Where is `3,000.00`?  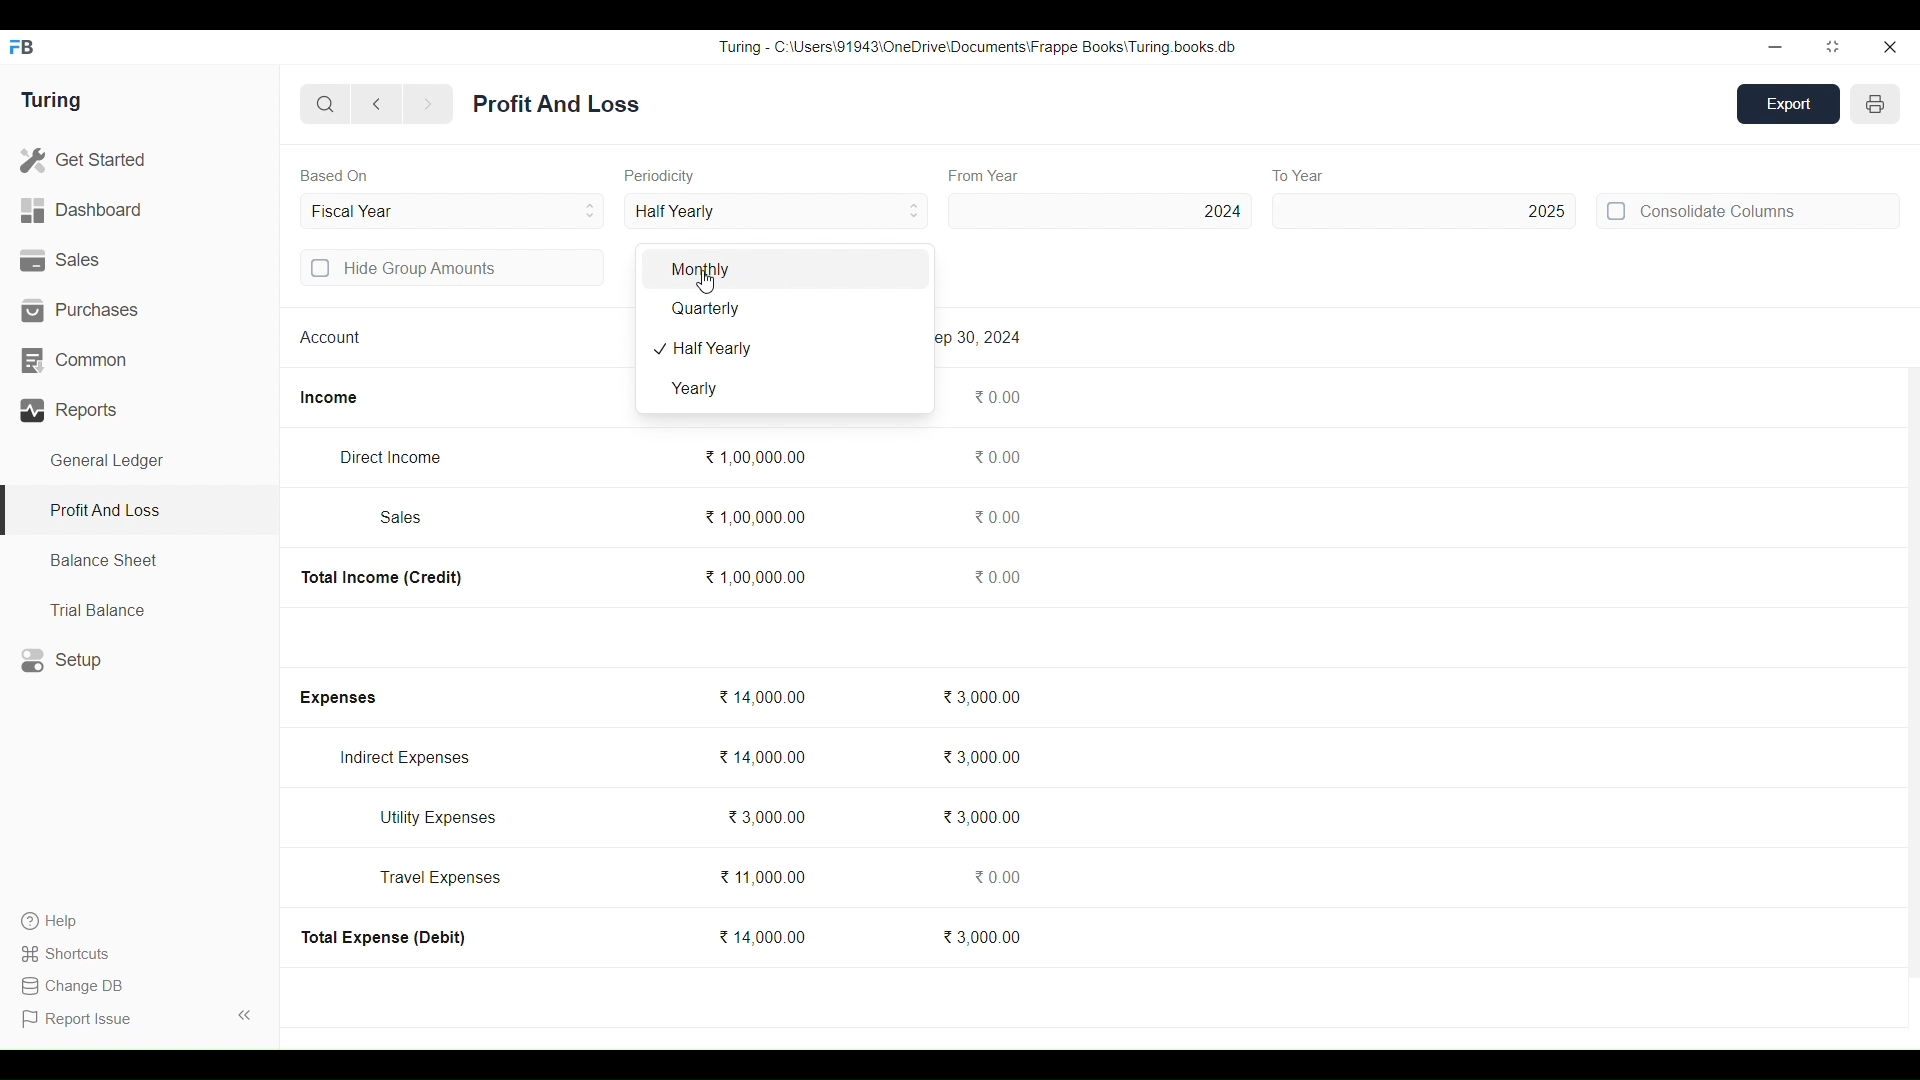 3,000.00 is located at coordinates (981, 697).